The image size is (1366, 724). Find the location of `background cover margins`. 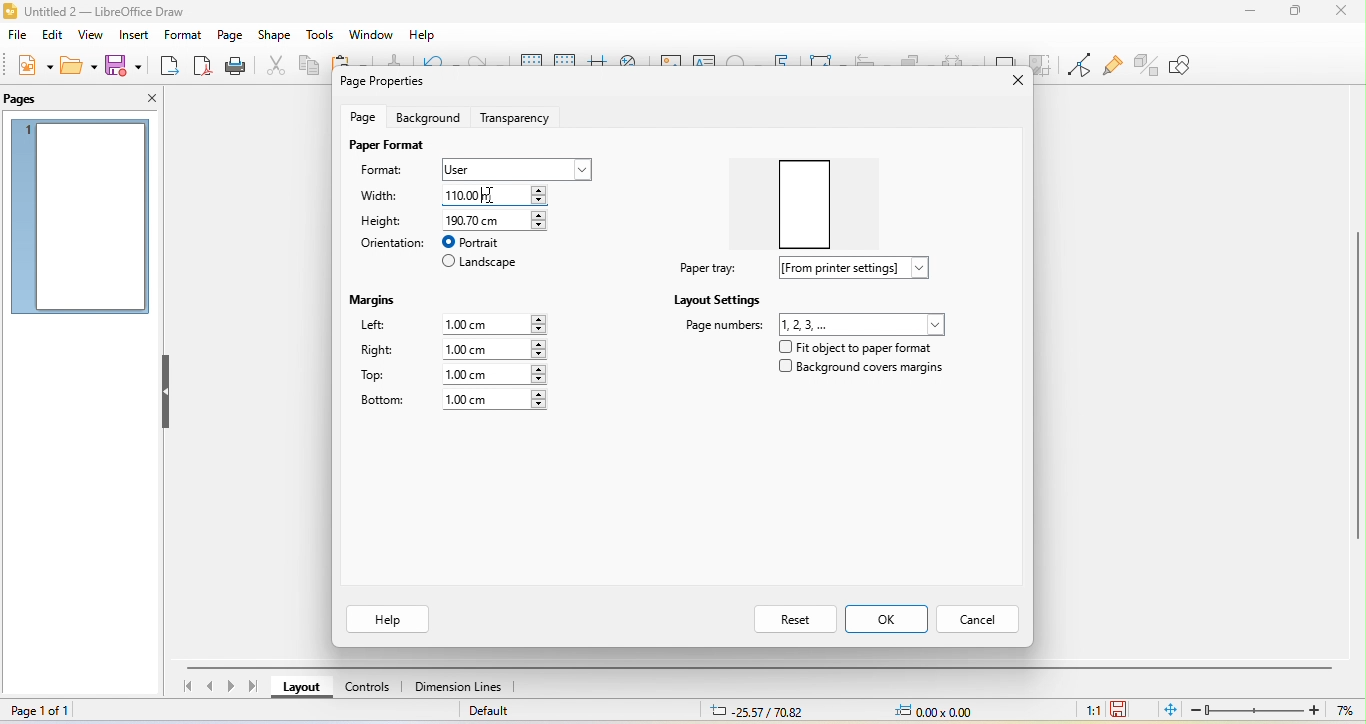

background cover margins is located at coordinates (862, 371).